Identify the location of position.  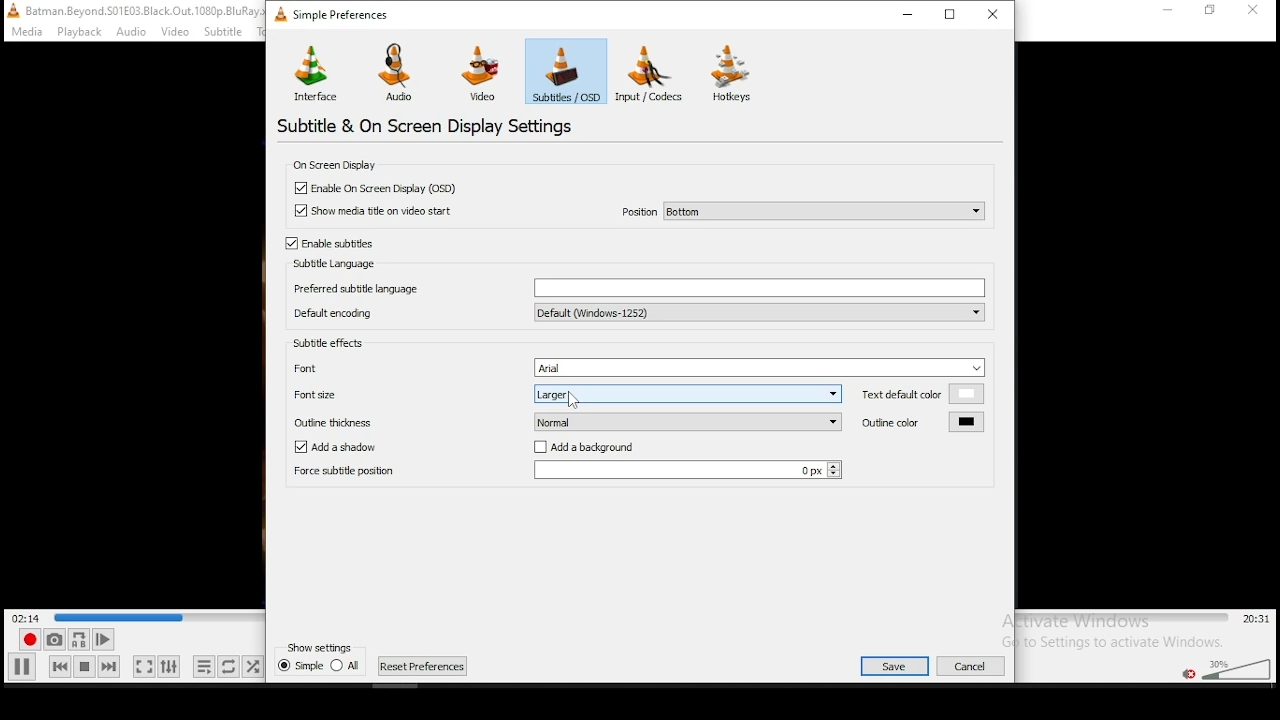
(802, 210).